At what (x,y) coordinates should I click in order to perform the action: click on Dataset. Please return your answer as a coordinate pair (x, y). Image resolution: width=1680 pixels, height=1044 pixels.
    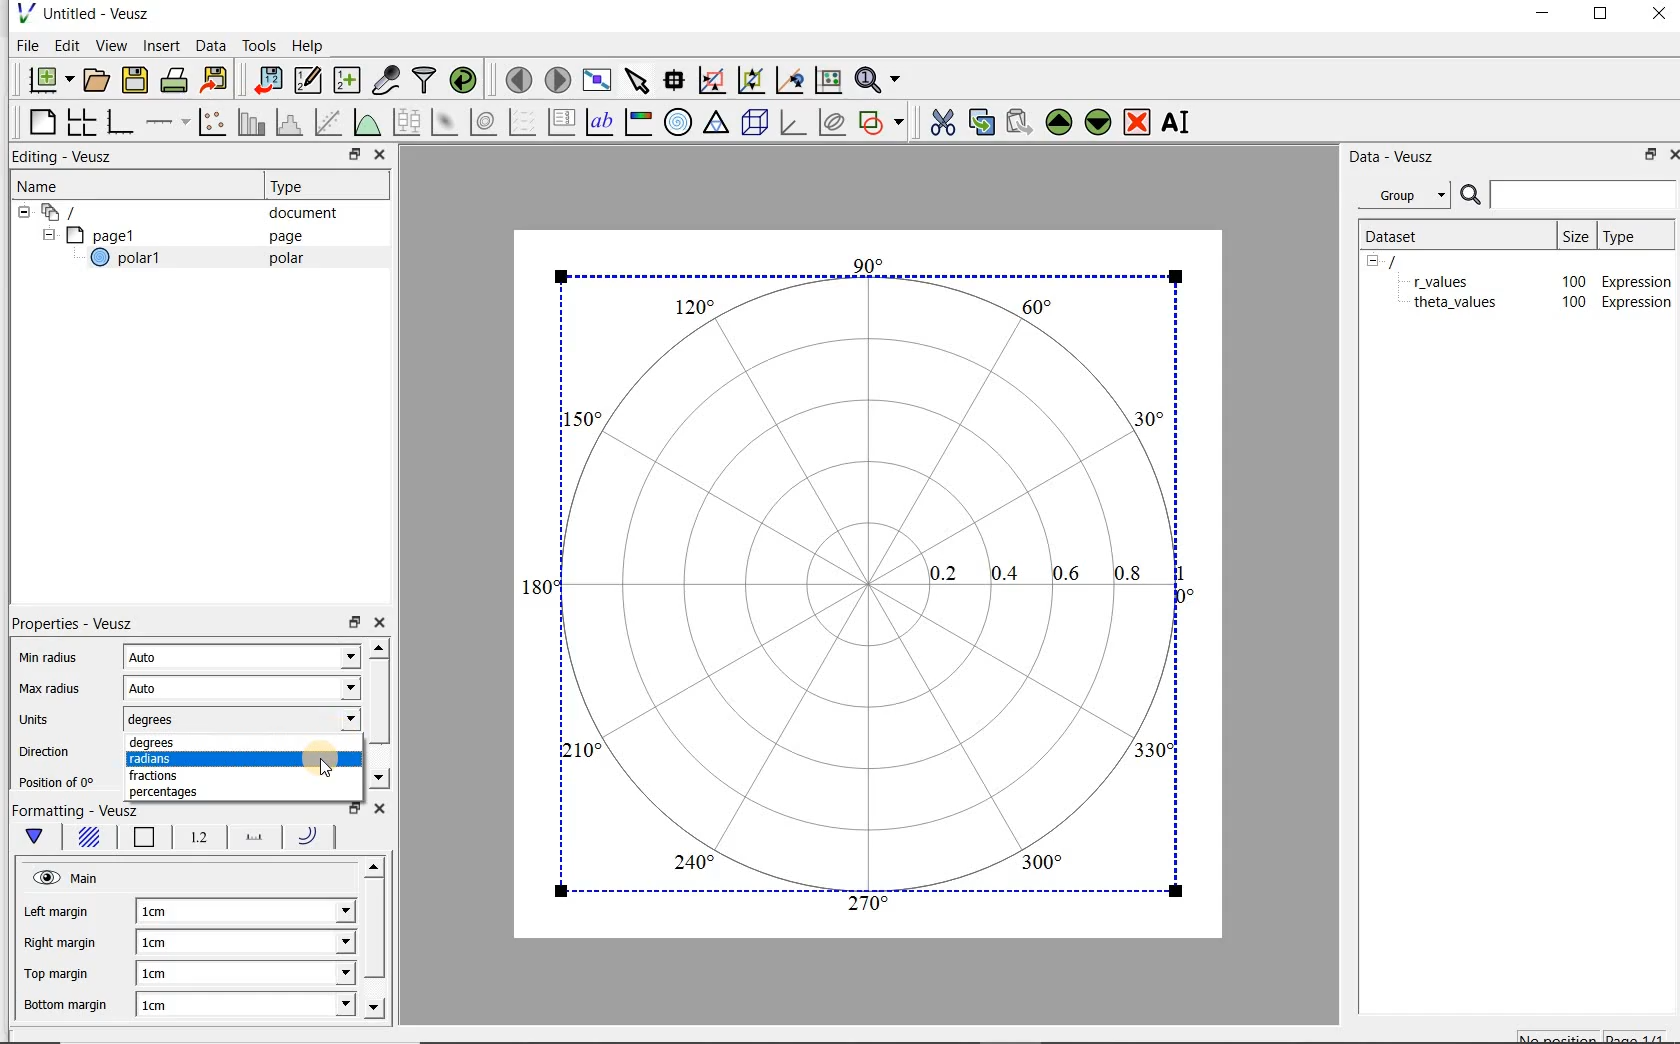
    Looking at the image, I should click on (1402, 234).